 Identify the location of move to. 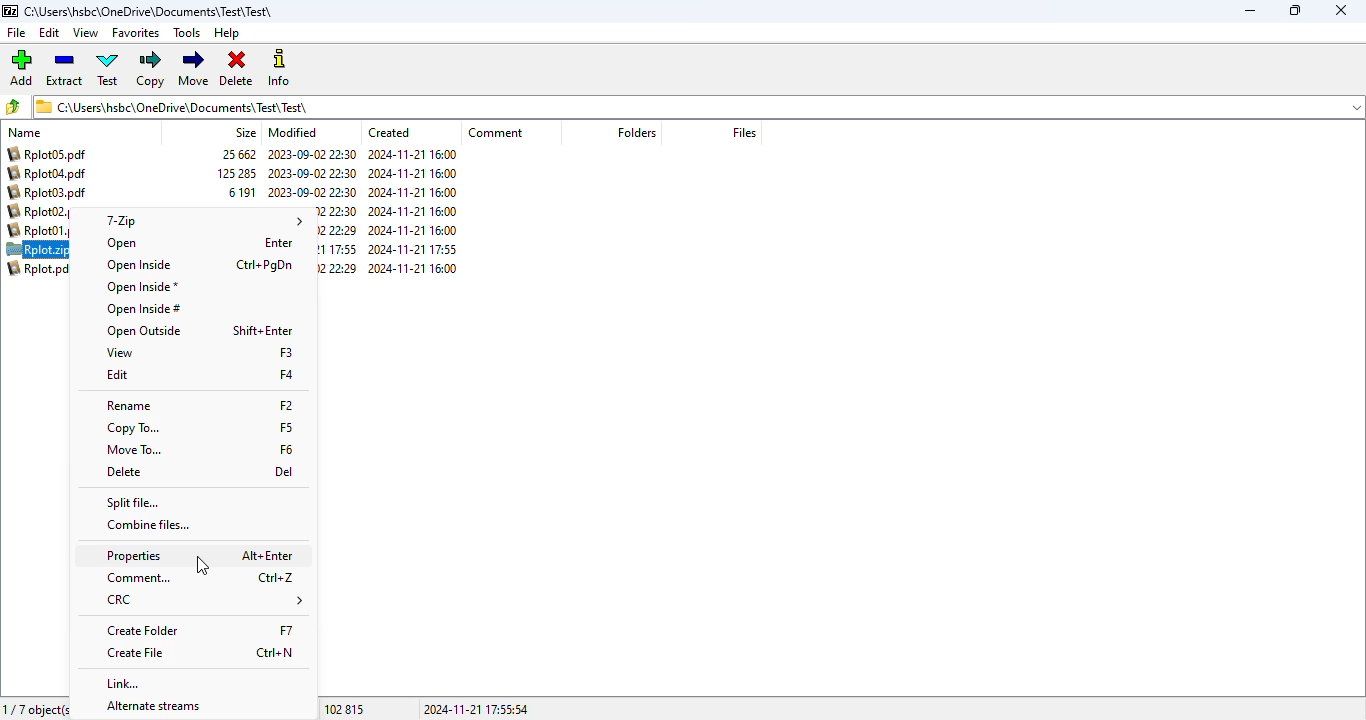
(133, 449).